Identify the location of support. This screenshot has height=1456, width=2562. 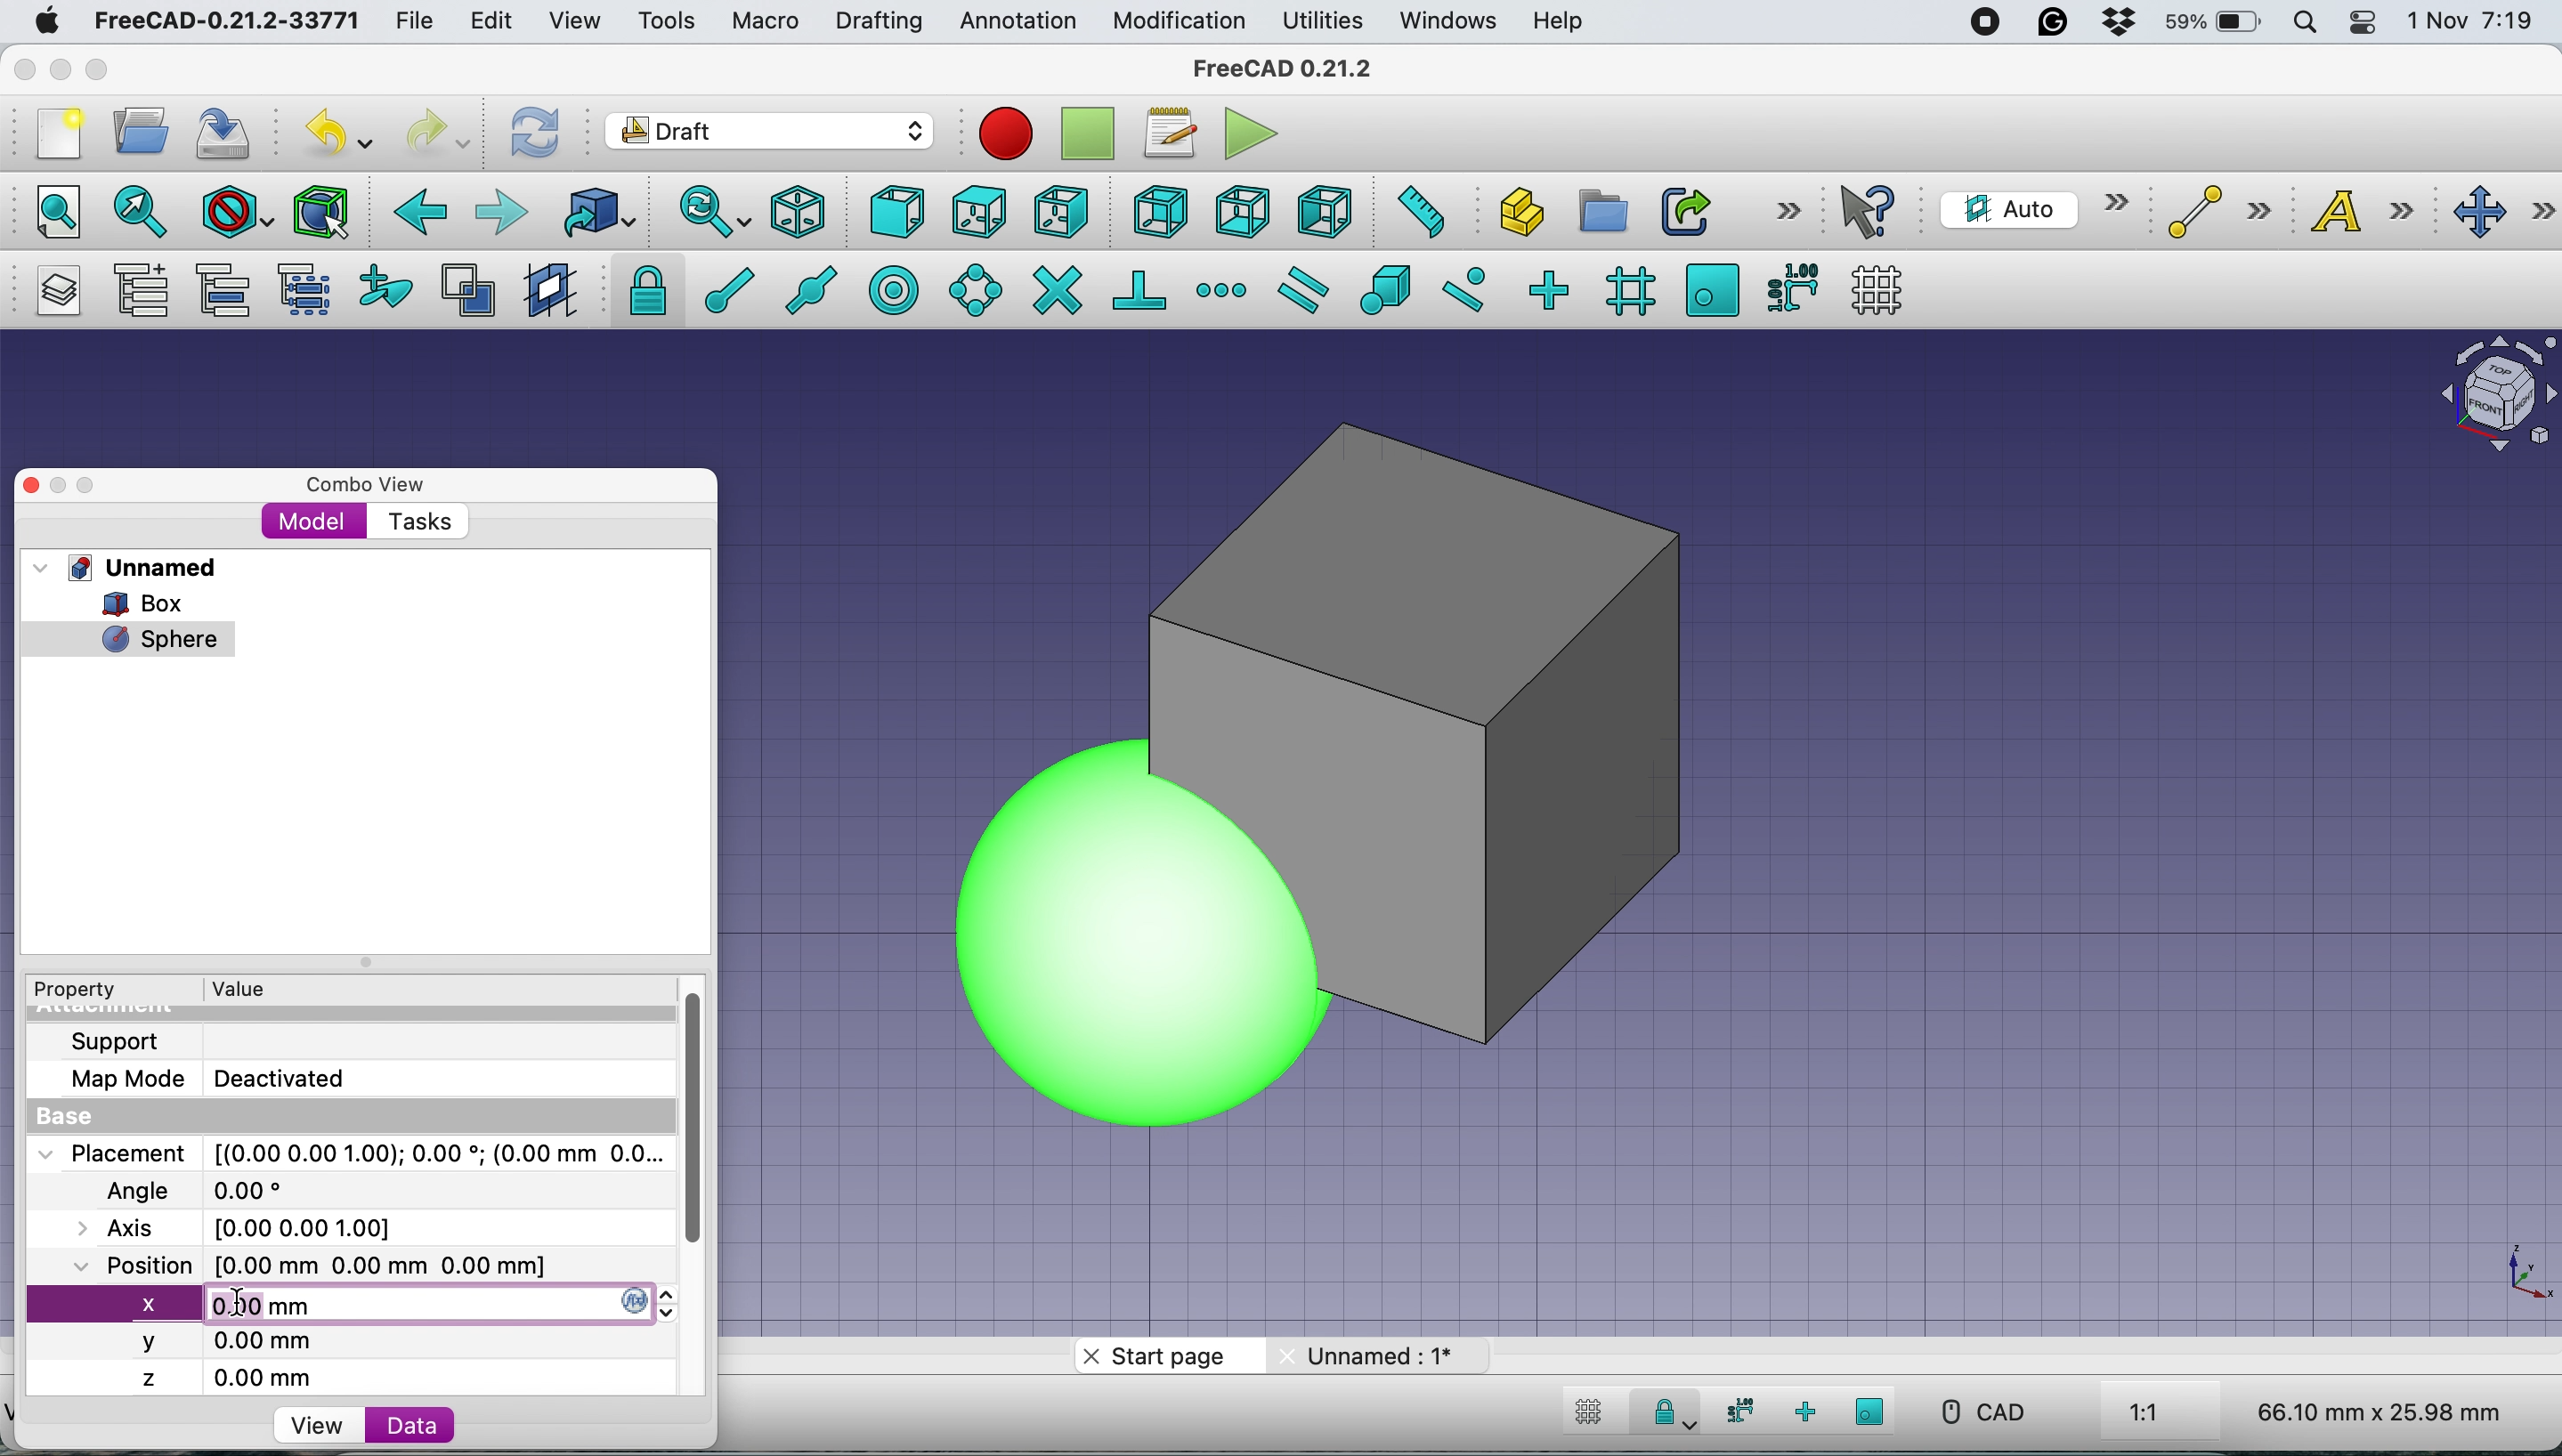
(121, 1039).